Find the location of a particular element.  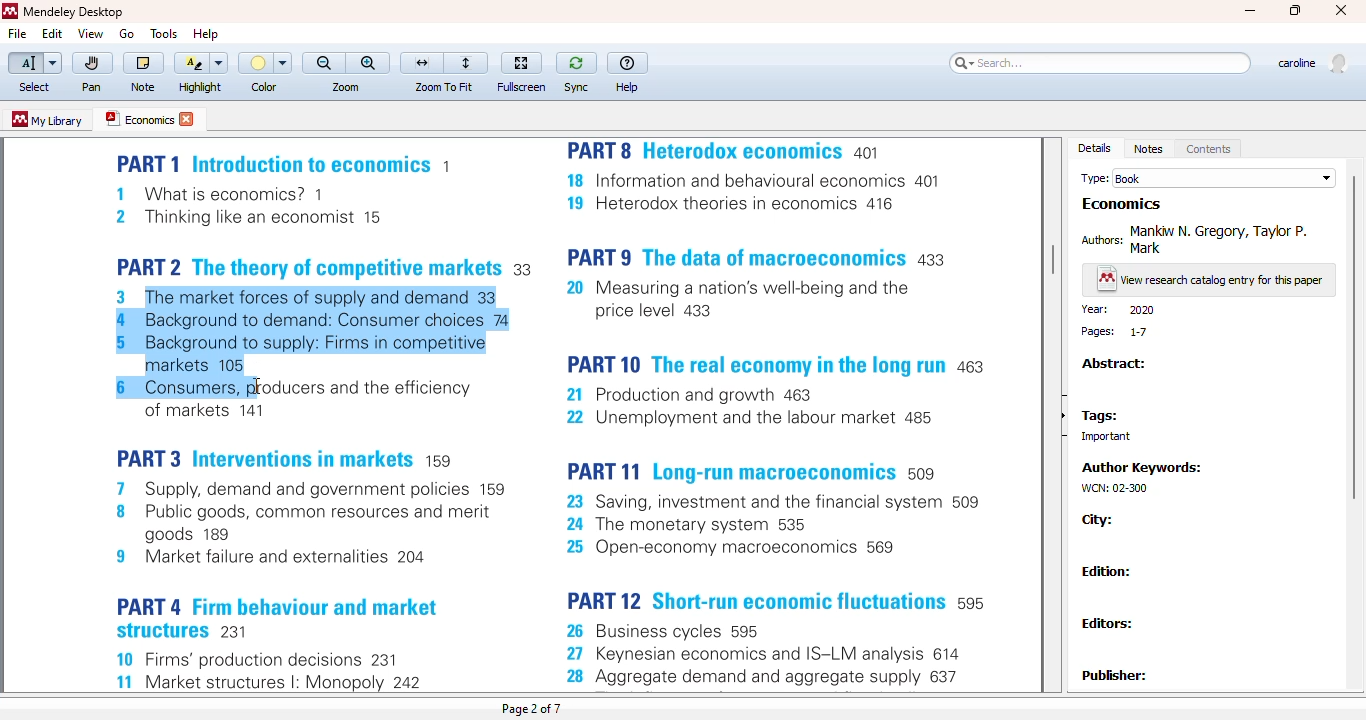

view is located at coordinates (90, 33).